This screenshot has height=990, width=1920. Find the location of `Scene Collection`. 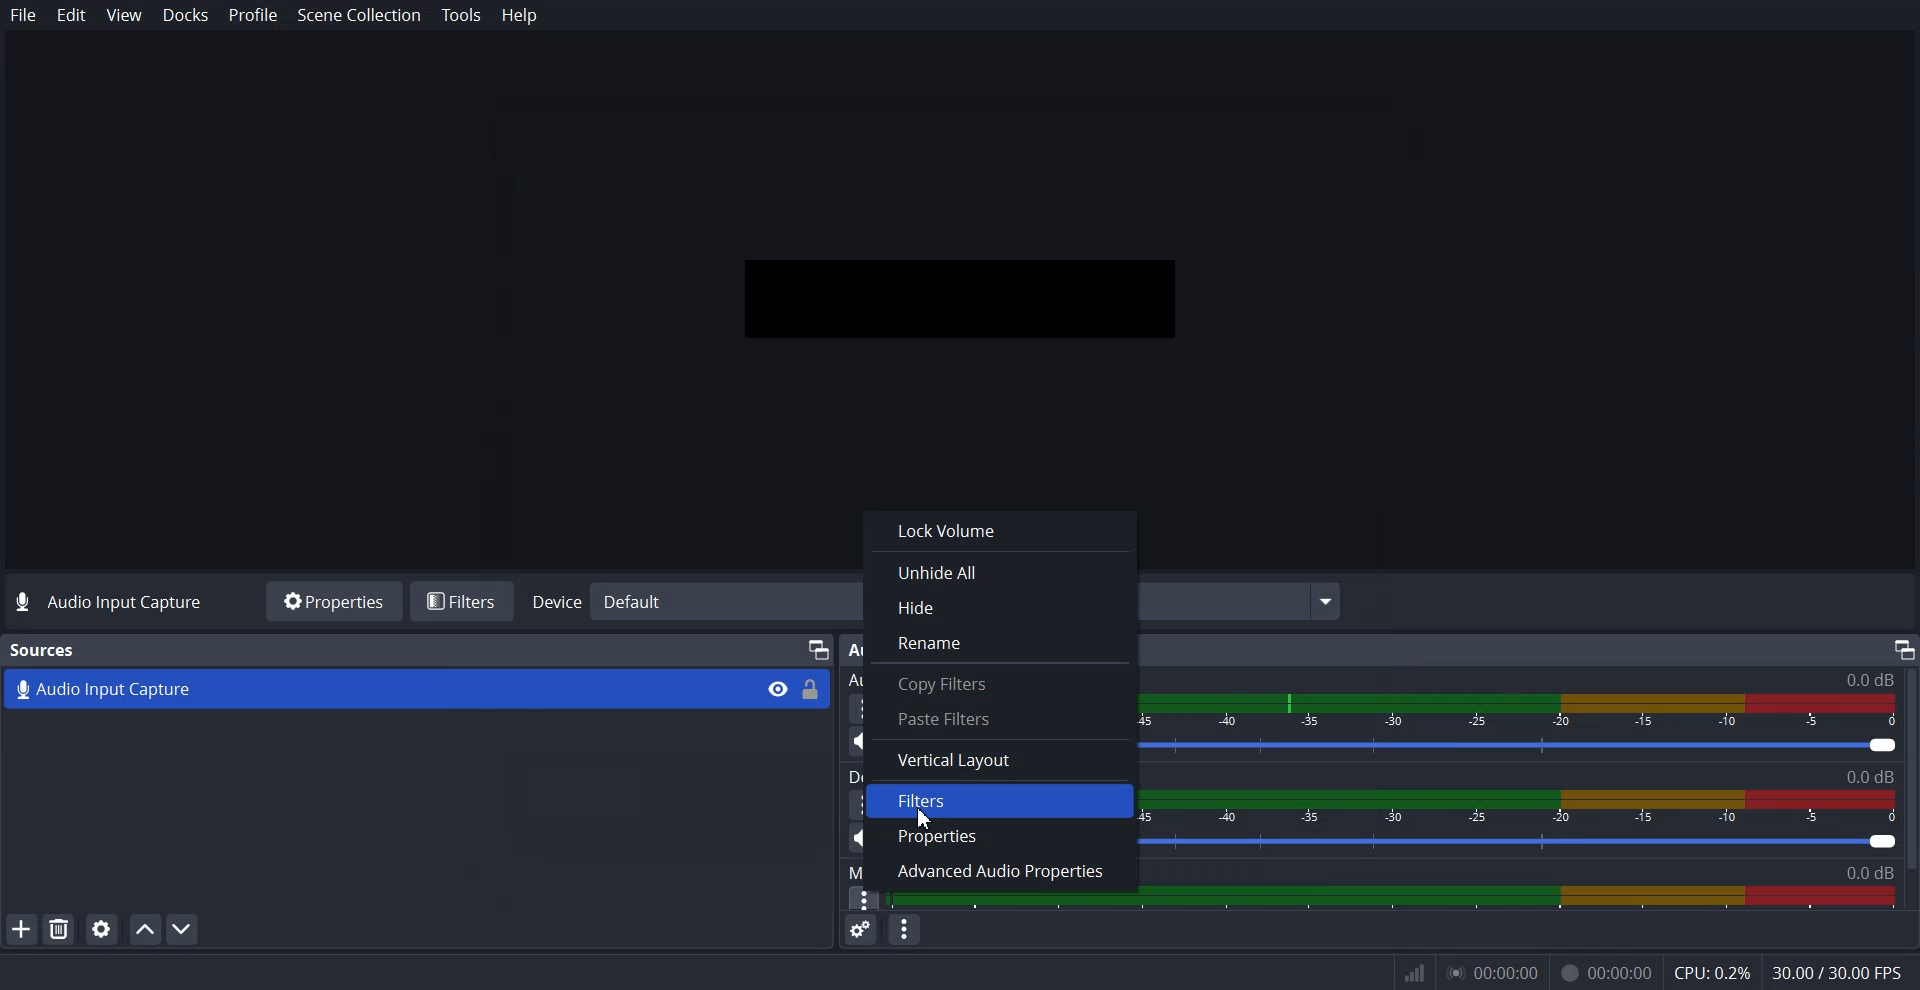

Scene Collection is located at coordinates (360, 17).